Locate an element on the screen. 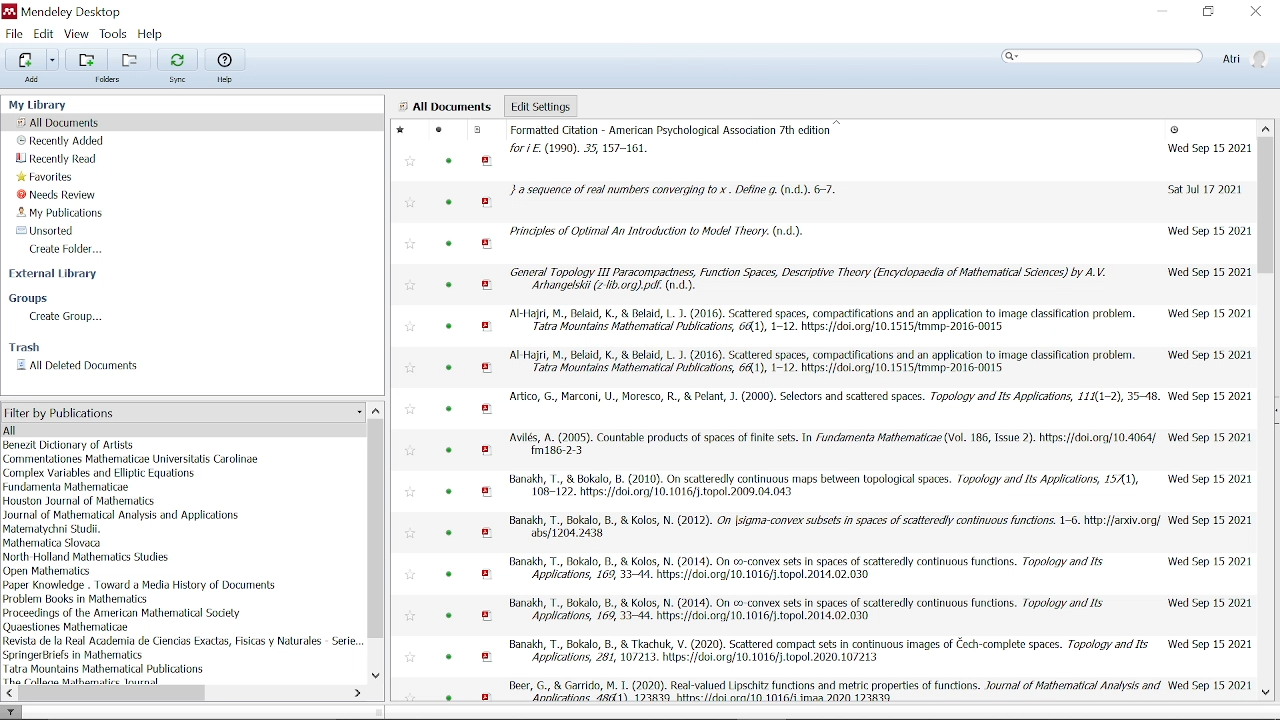  favourite is located at coordinates (412, 410).